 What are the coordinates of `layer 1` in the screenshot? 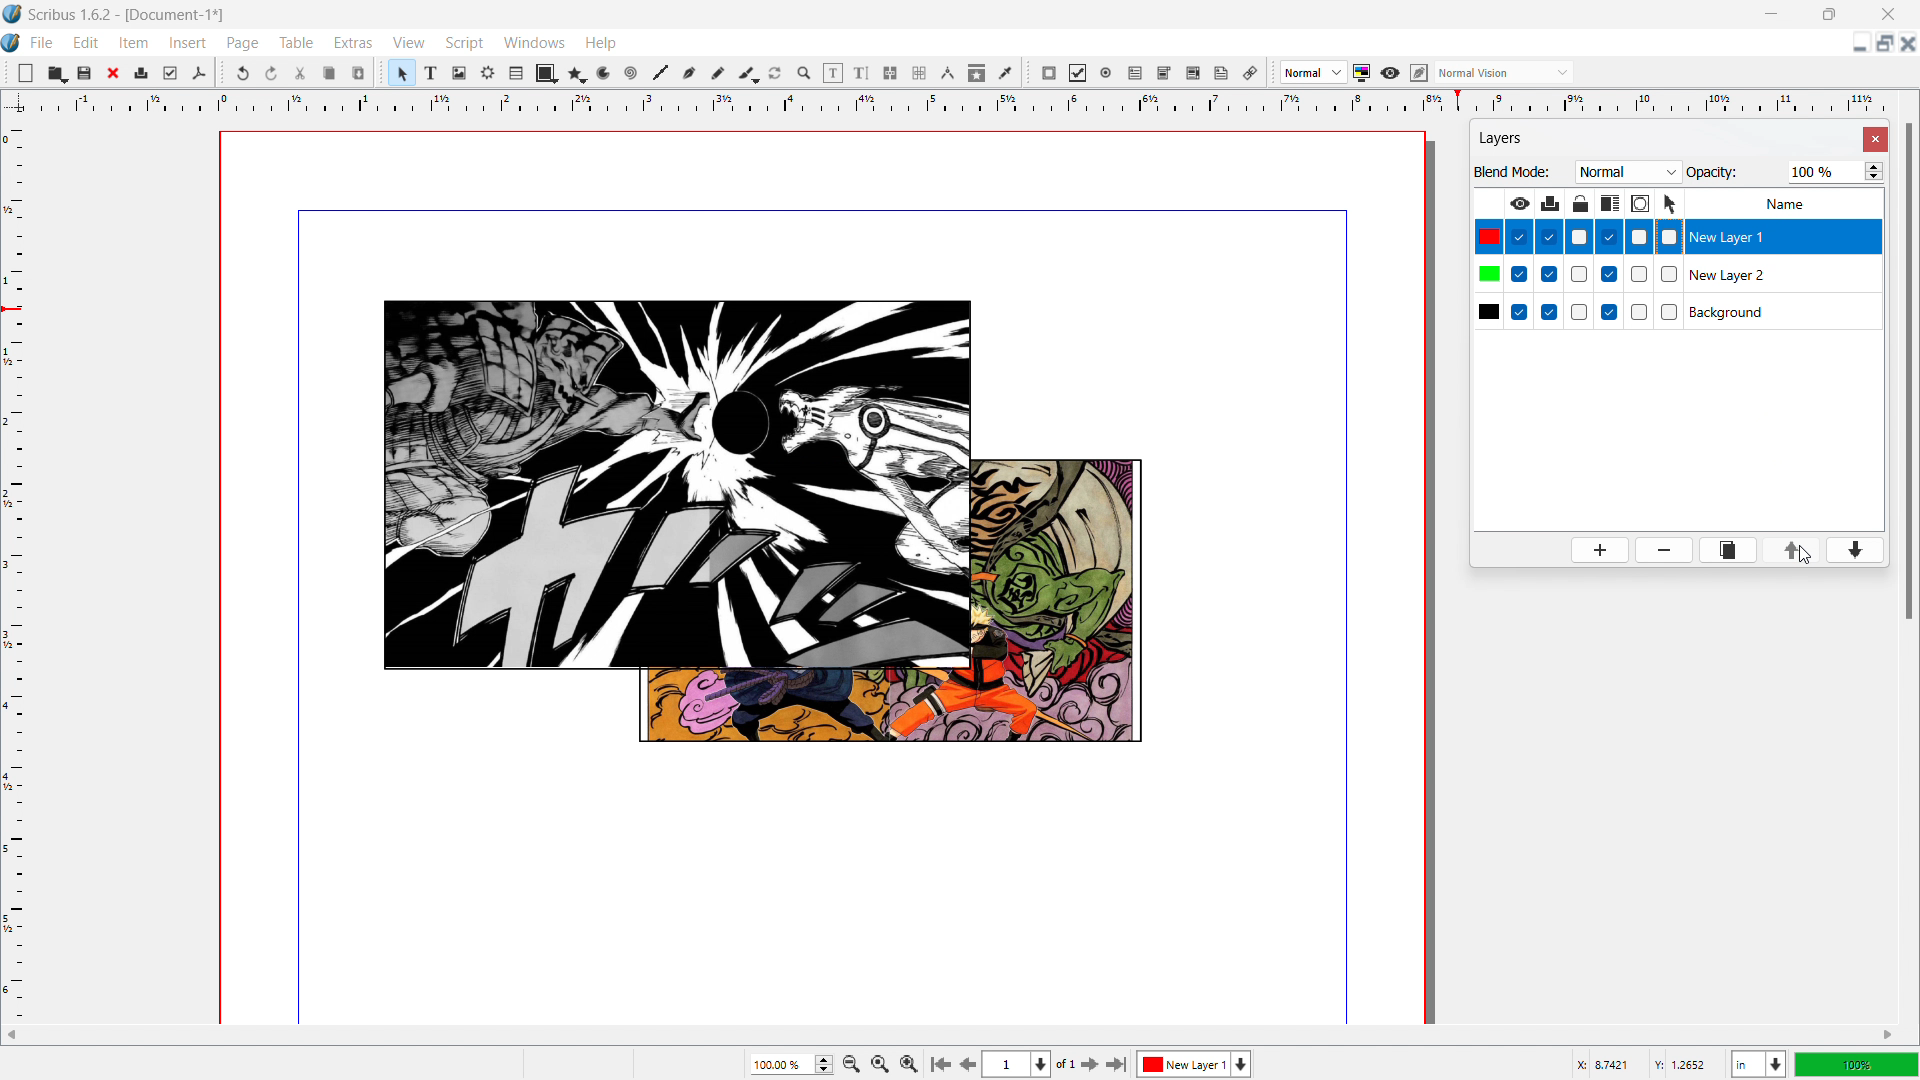 It's located at (1782, 274).